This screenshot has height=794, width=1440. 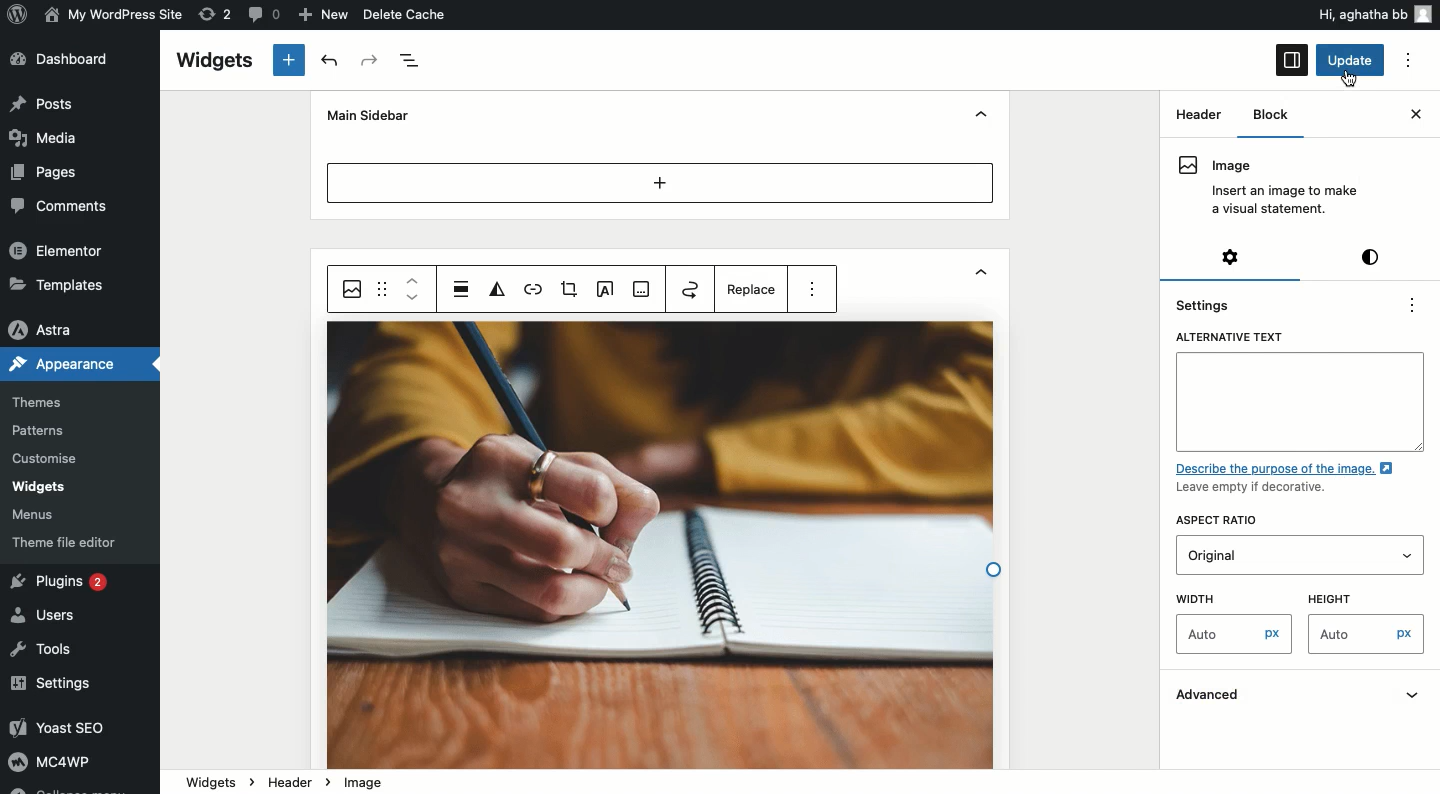 I want to click on more, so click(x=813, y=285).